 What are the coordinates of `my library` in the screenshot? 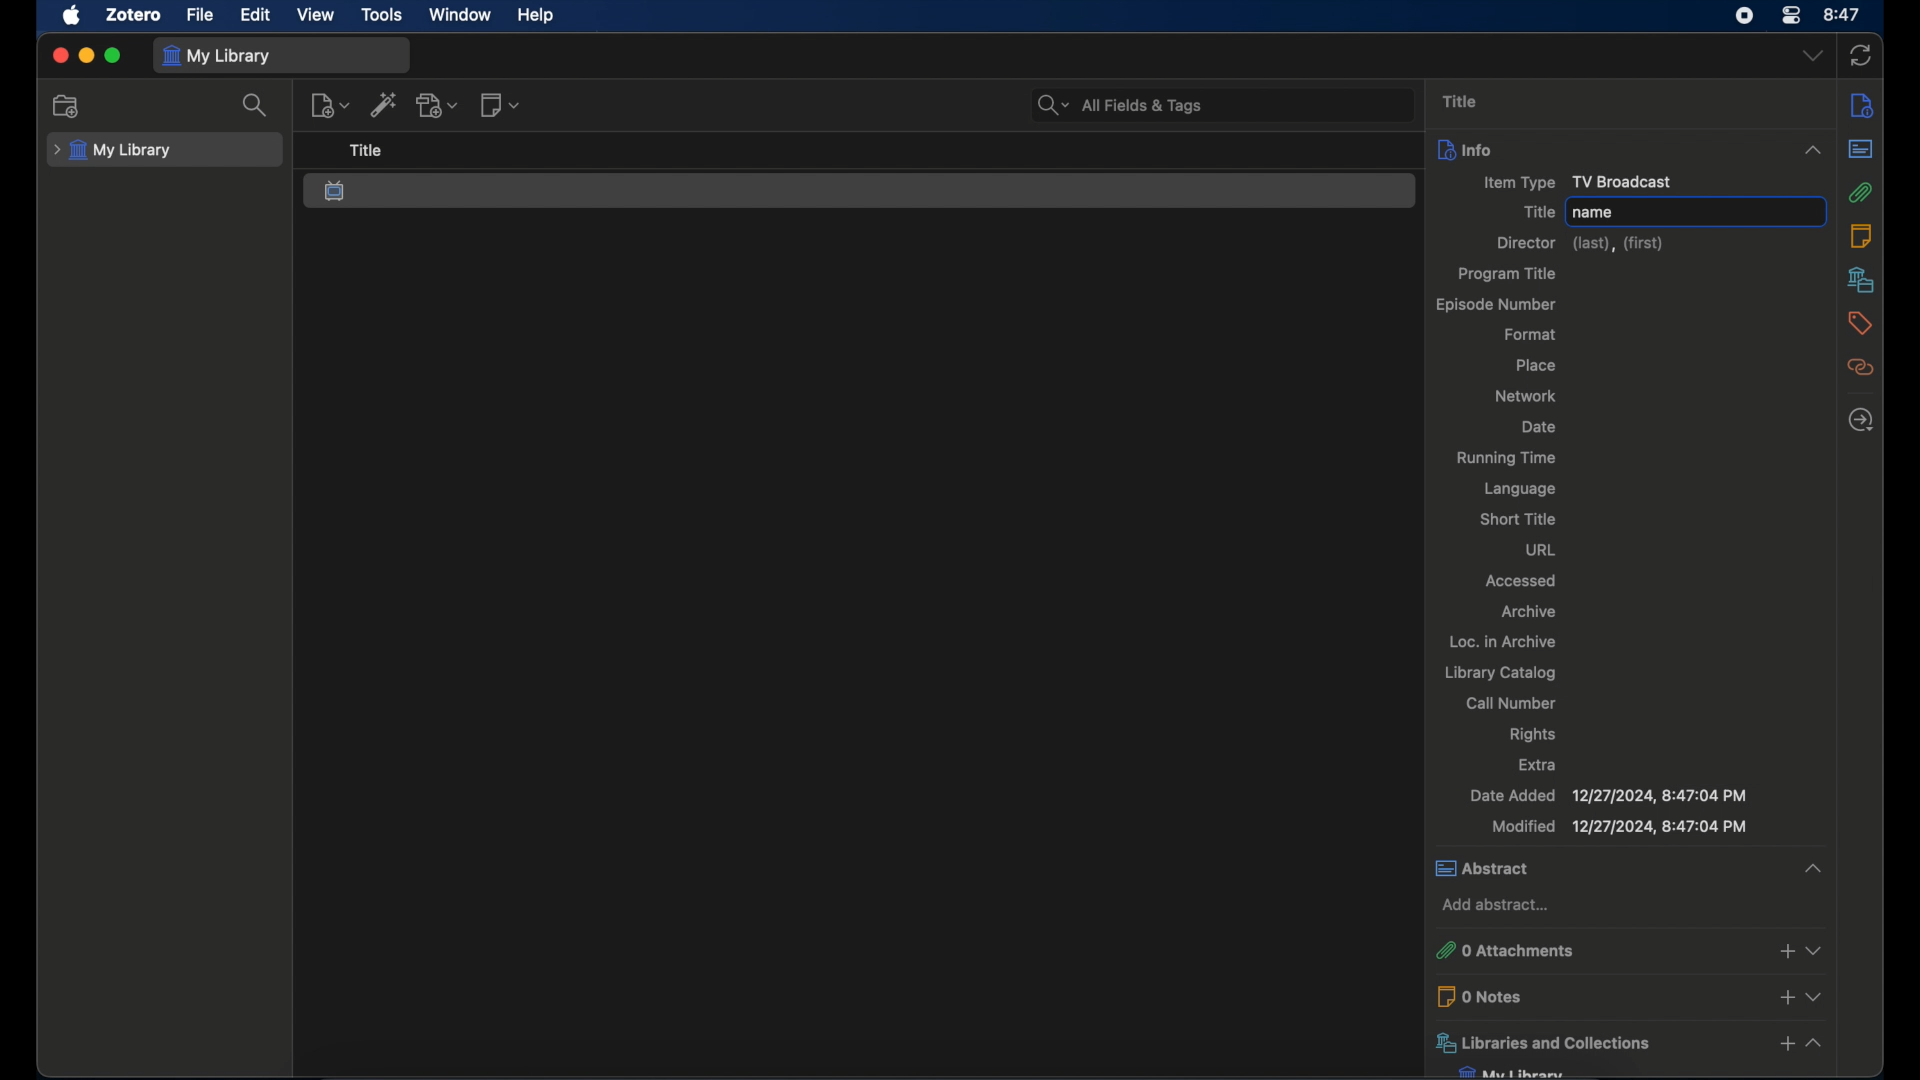 It's located at (1512, 1072).